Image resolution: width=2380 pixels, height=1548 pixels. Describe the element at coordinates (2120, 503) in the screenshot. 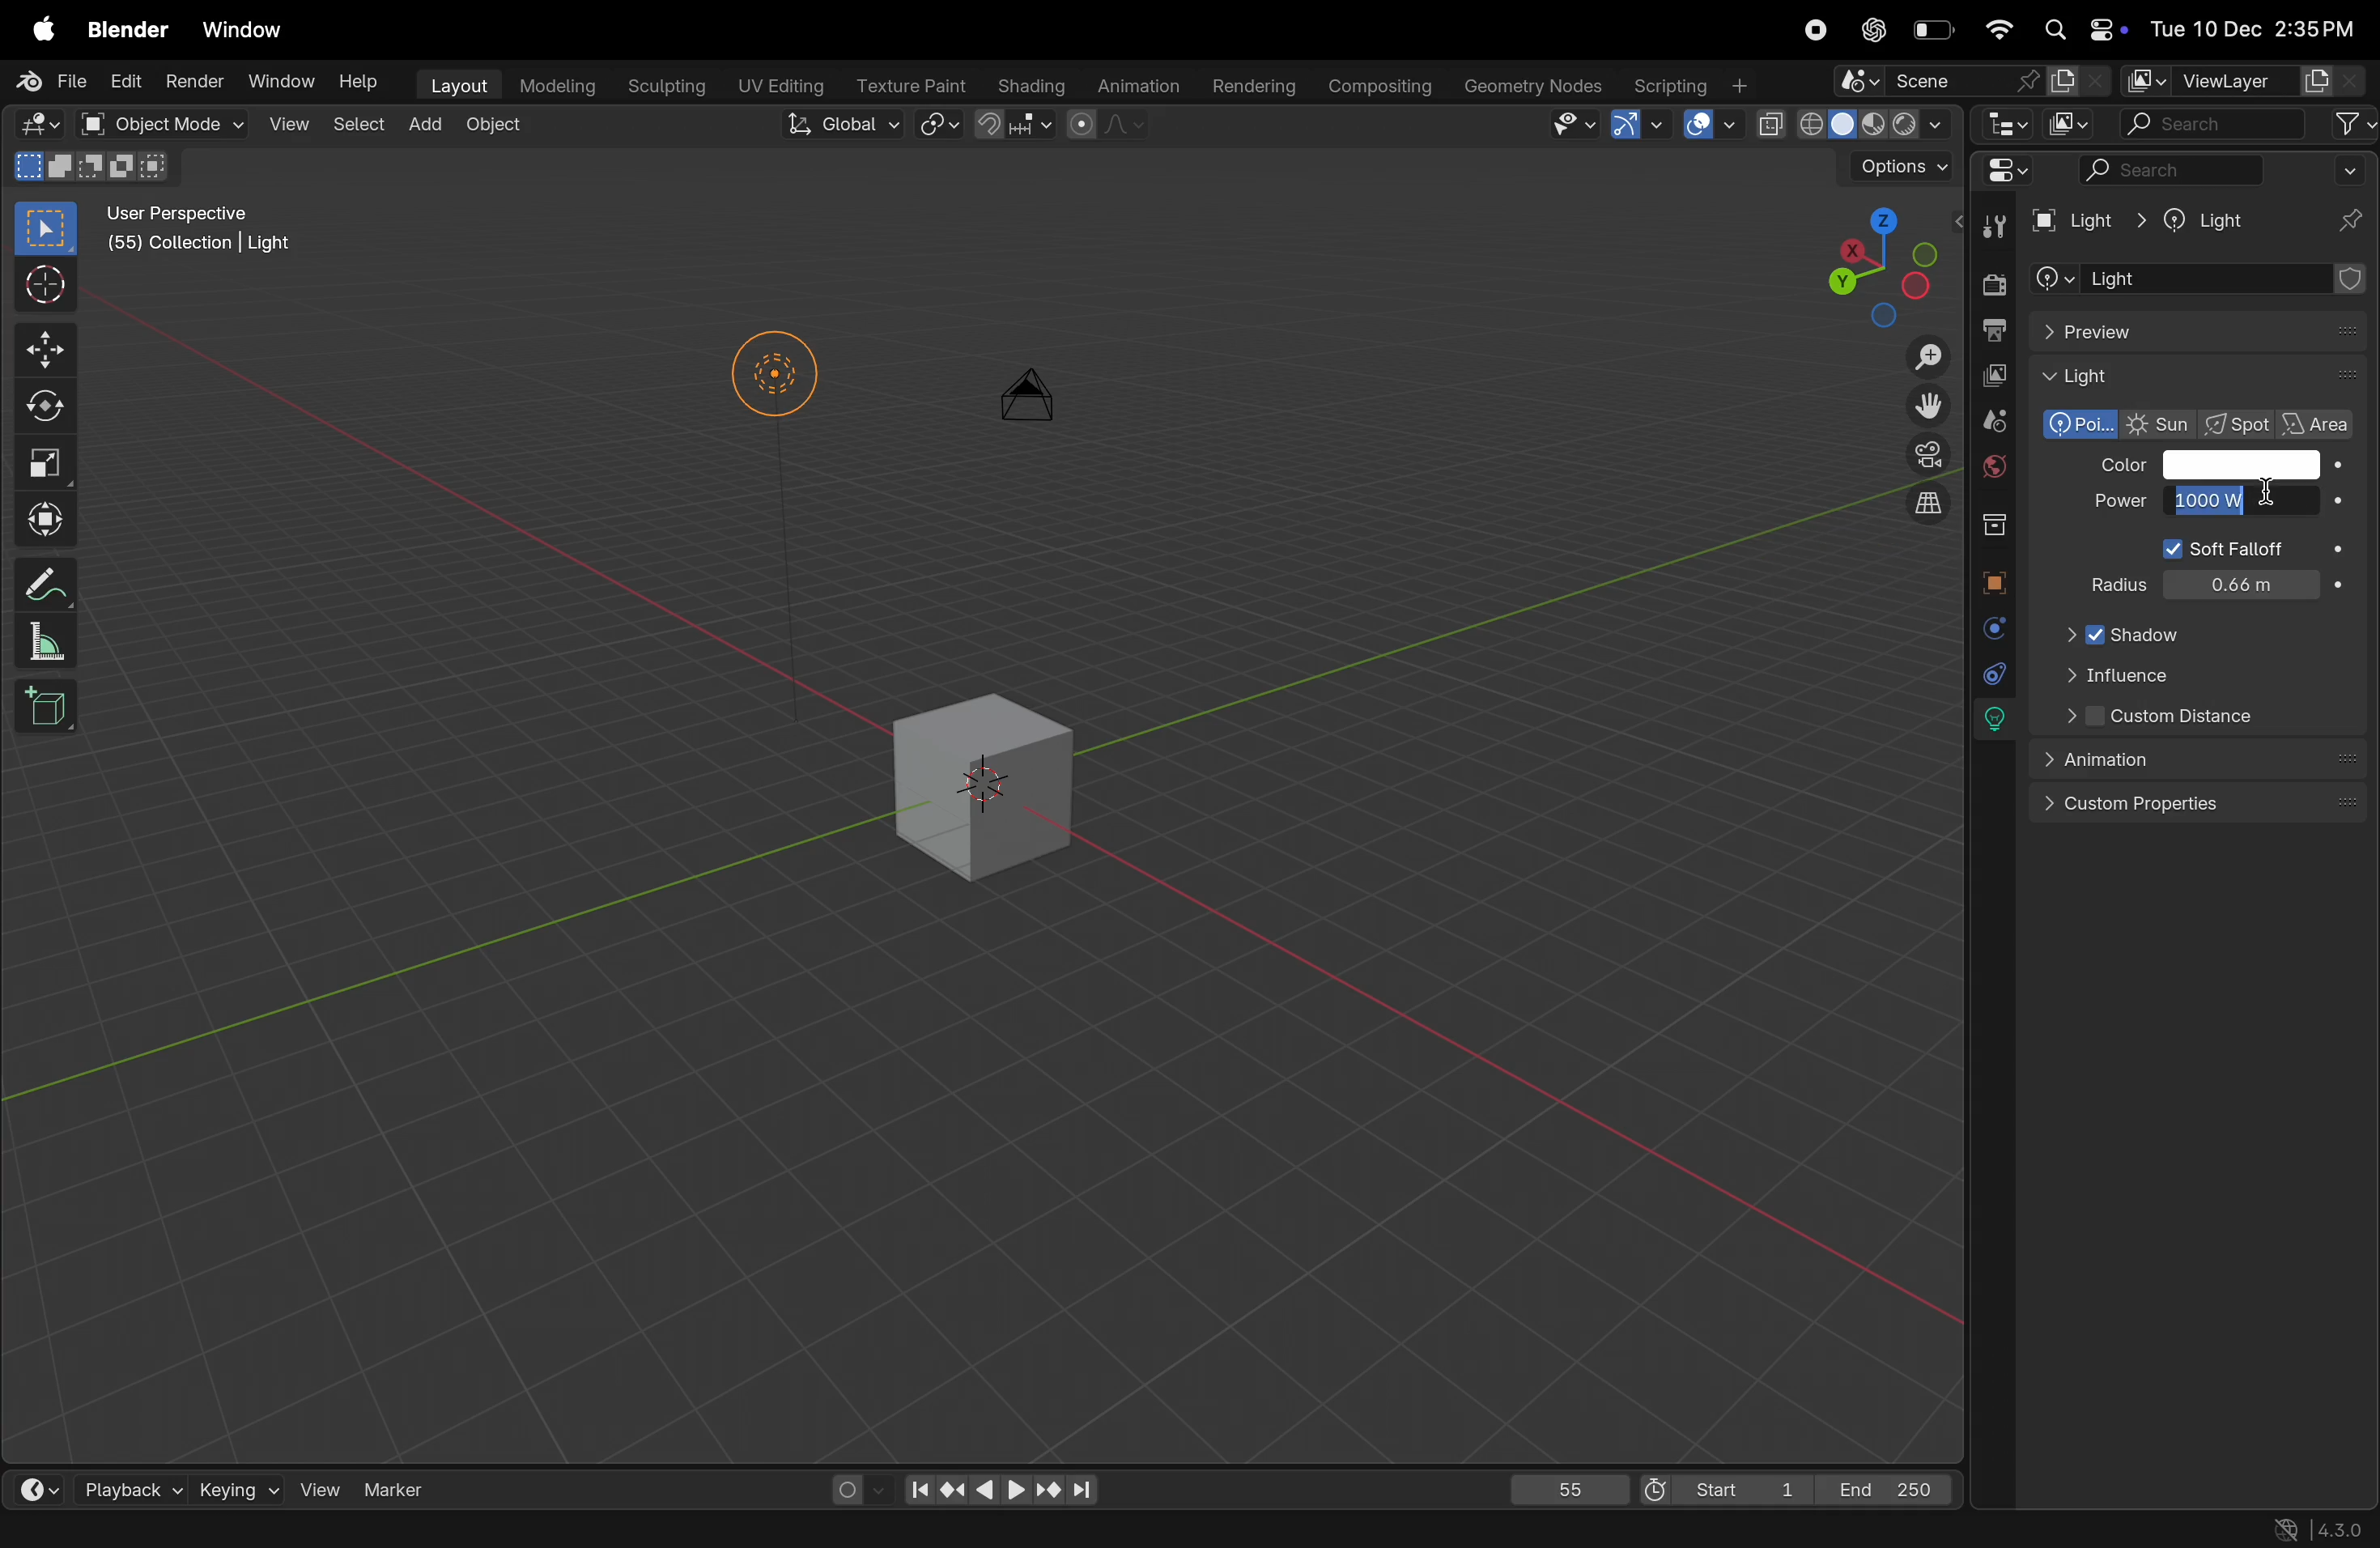

I see `Power` at that location.